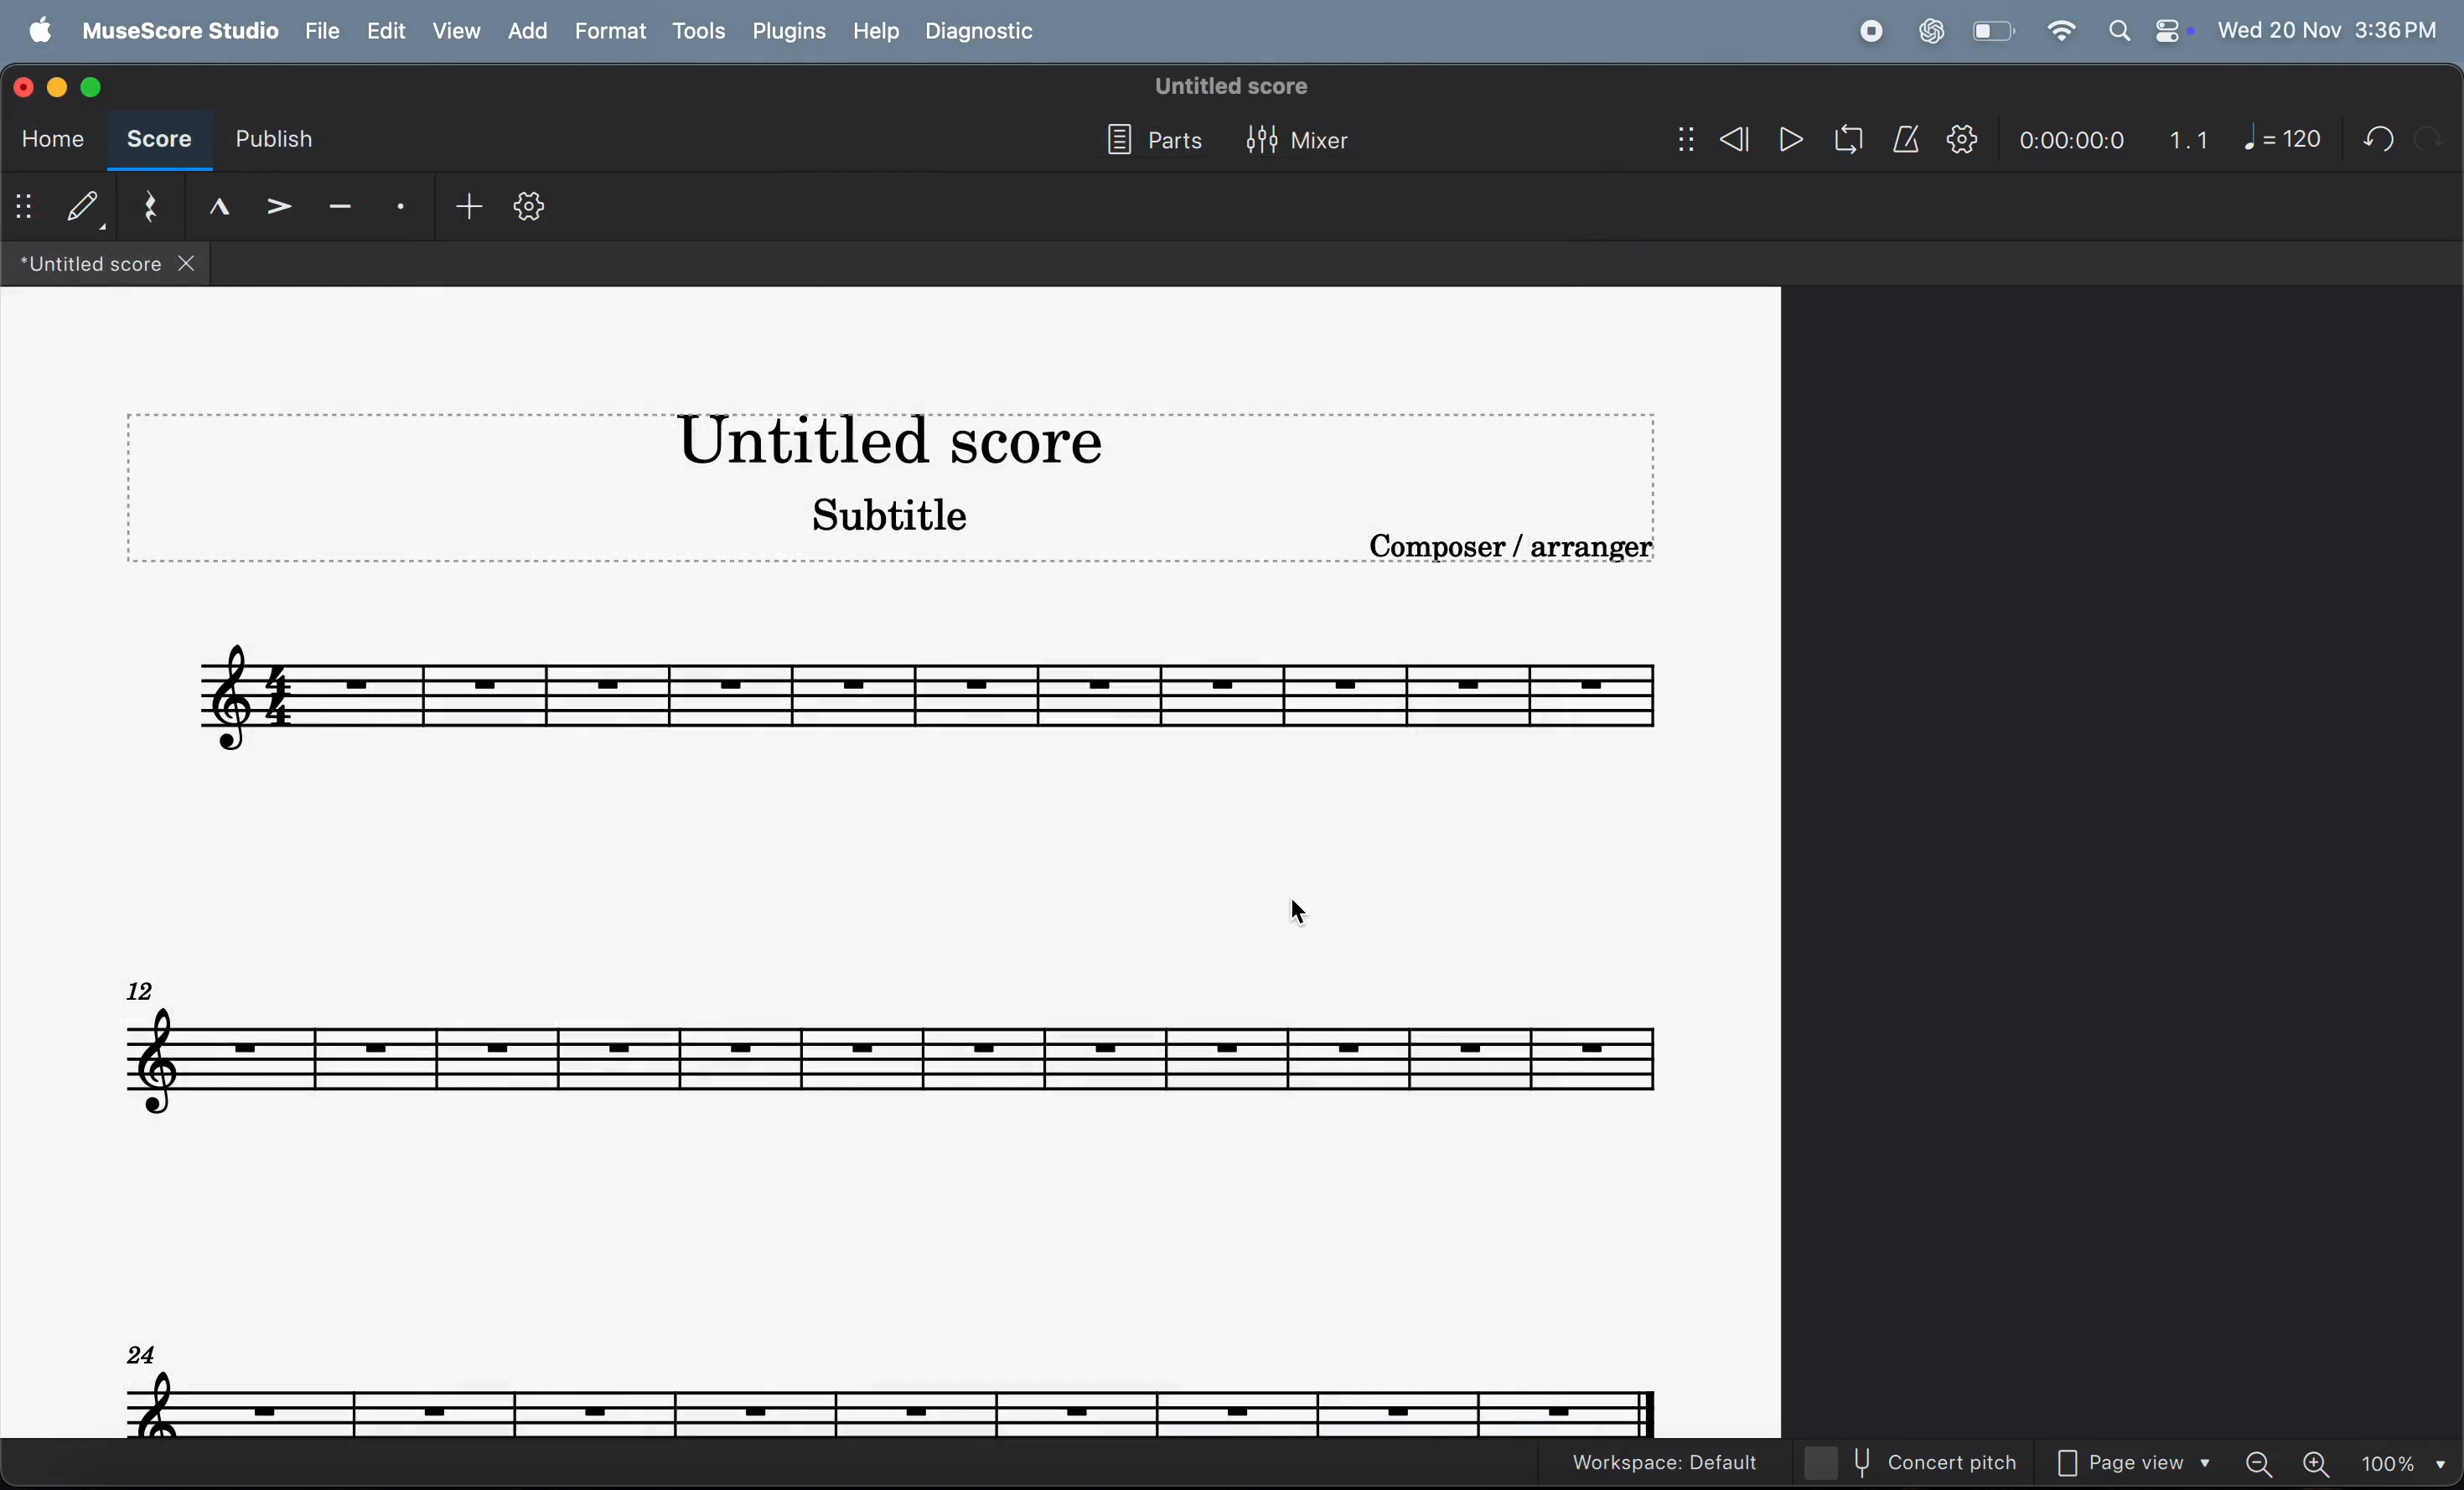 This screenshot has width=2464, height=1490. I want to click on settings, so click(529, 213).